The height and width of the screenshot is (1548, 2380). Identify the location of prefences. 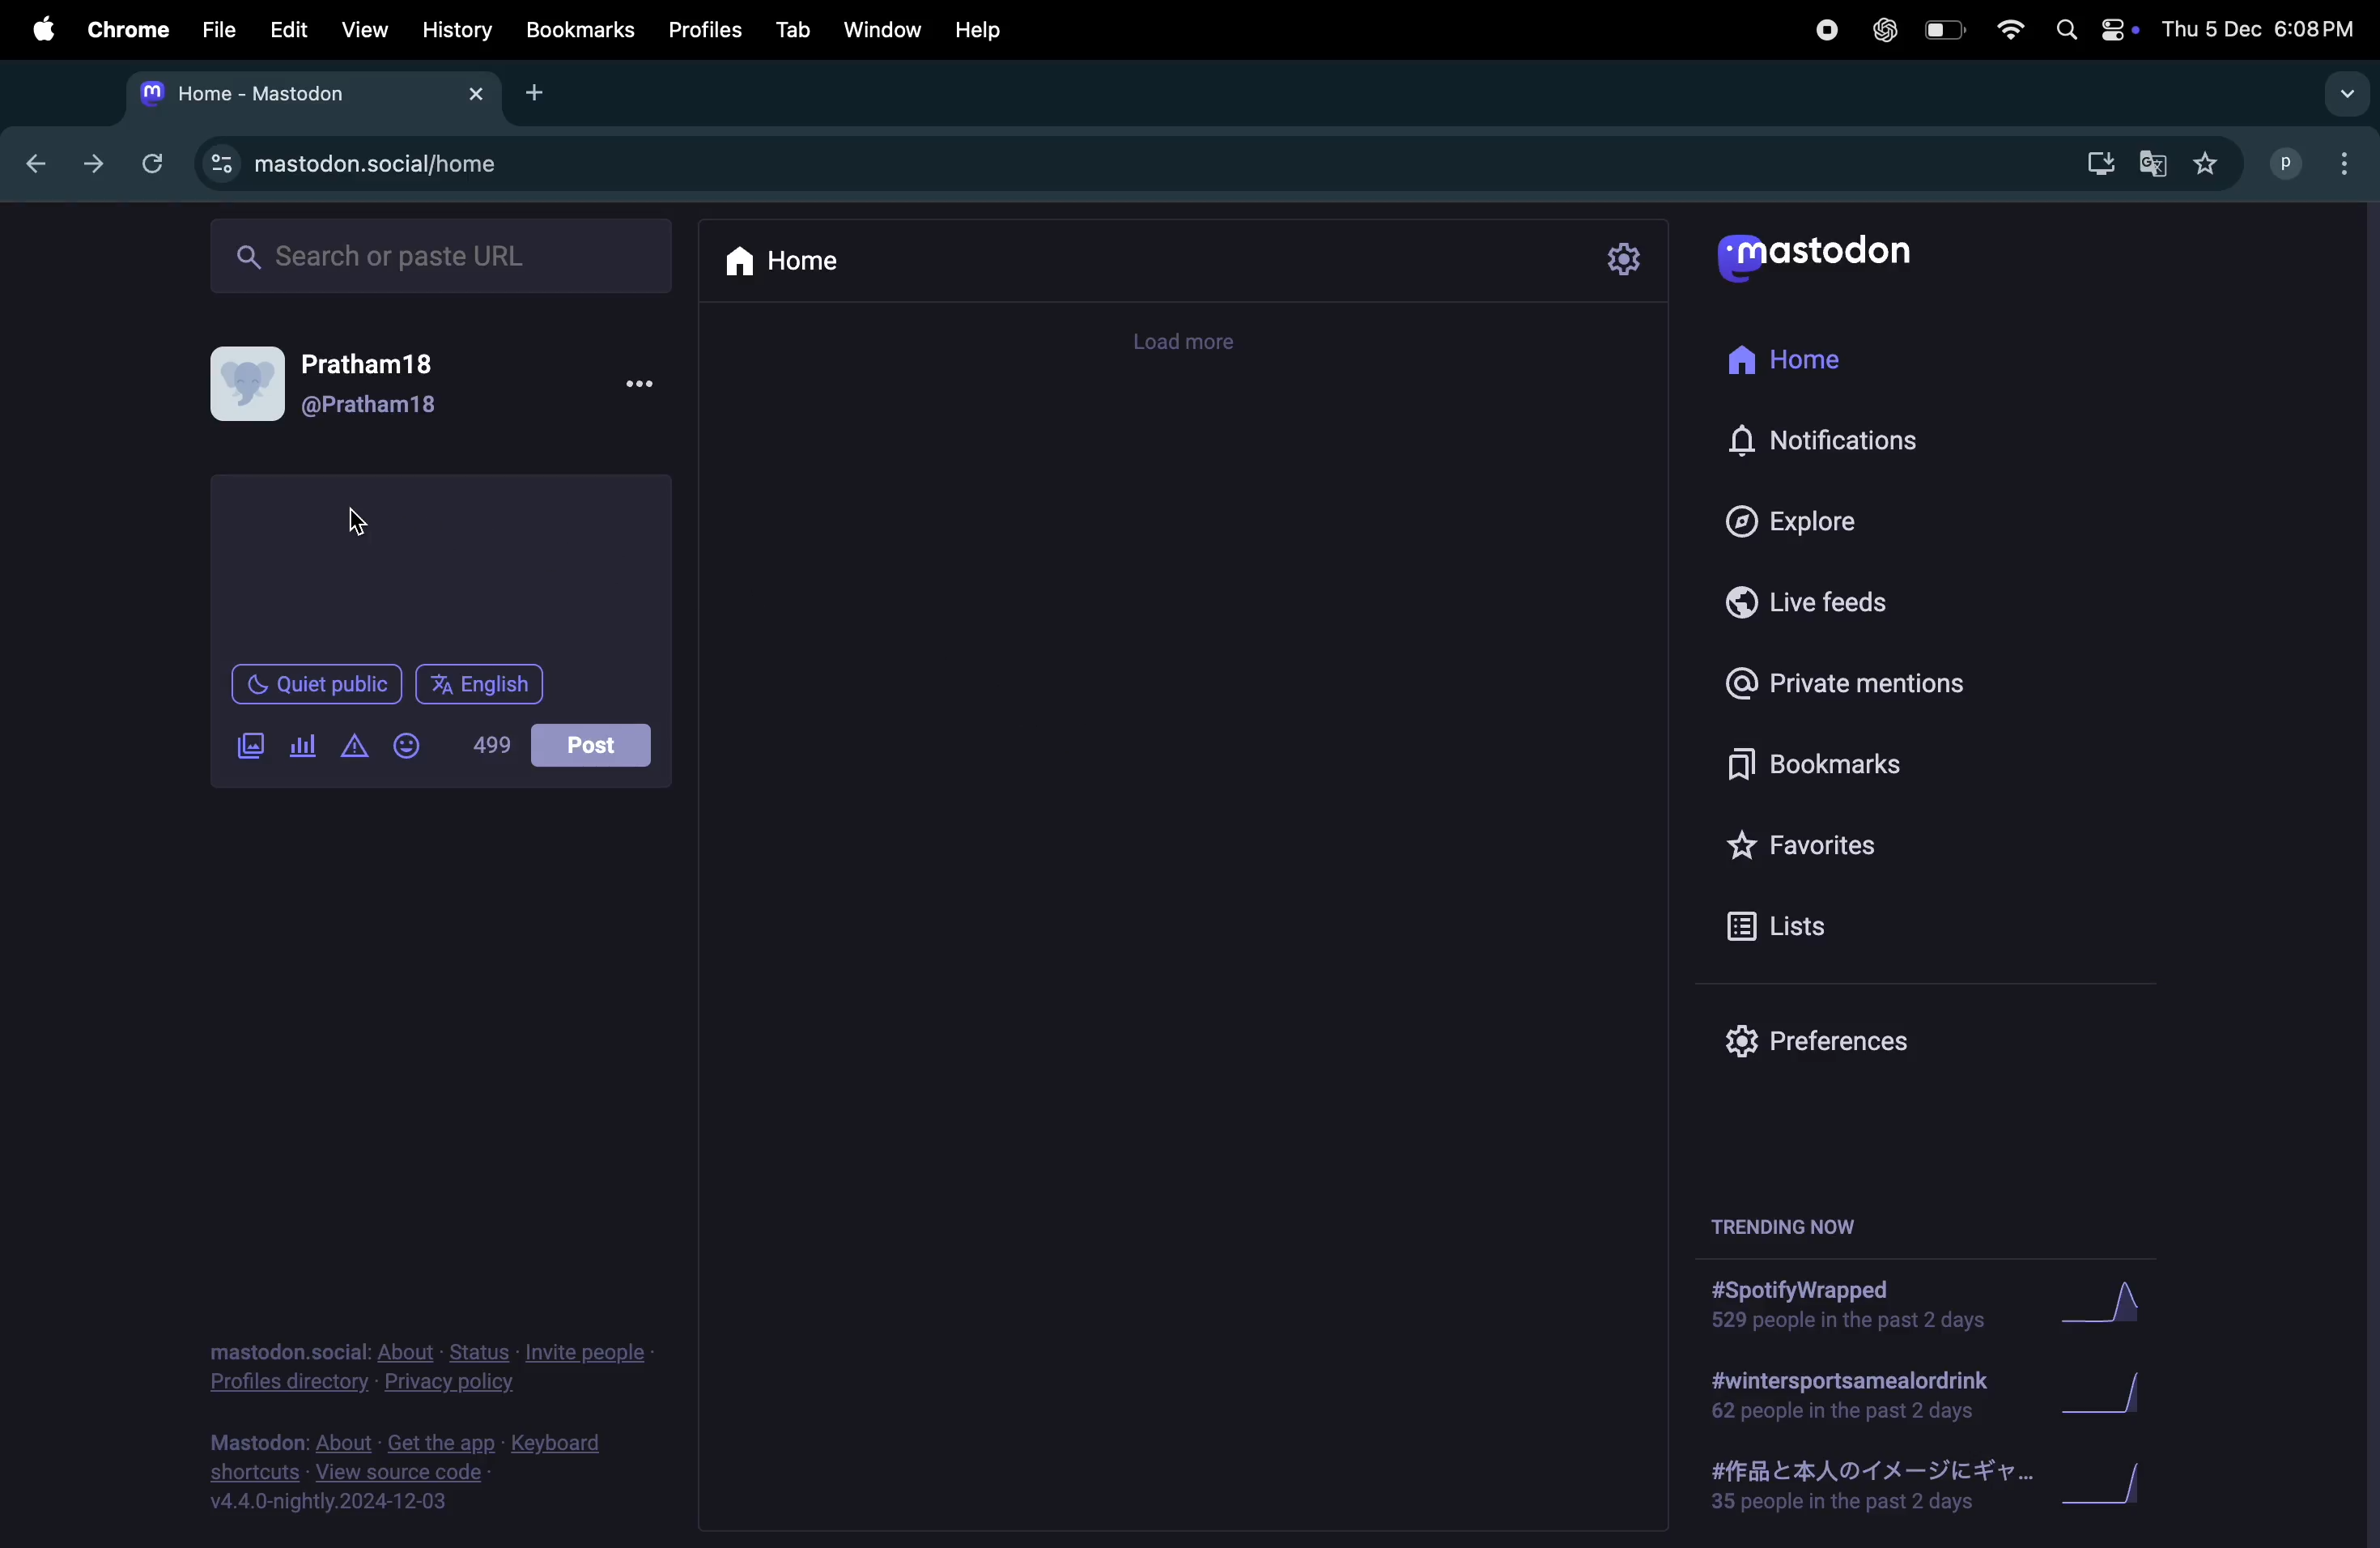
(1845, 1044).